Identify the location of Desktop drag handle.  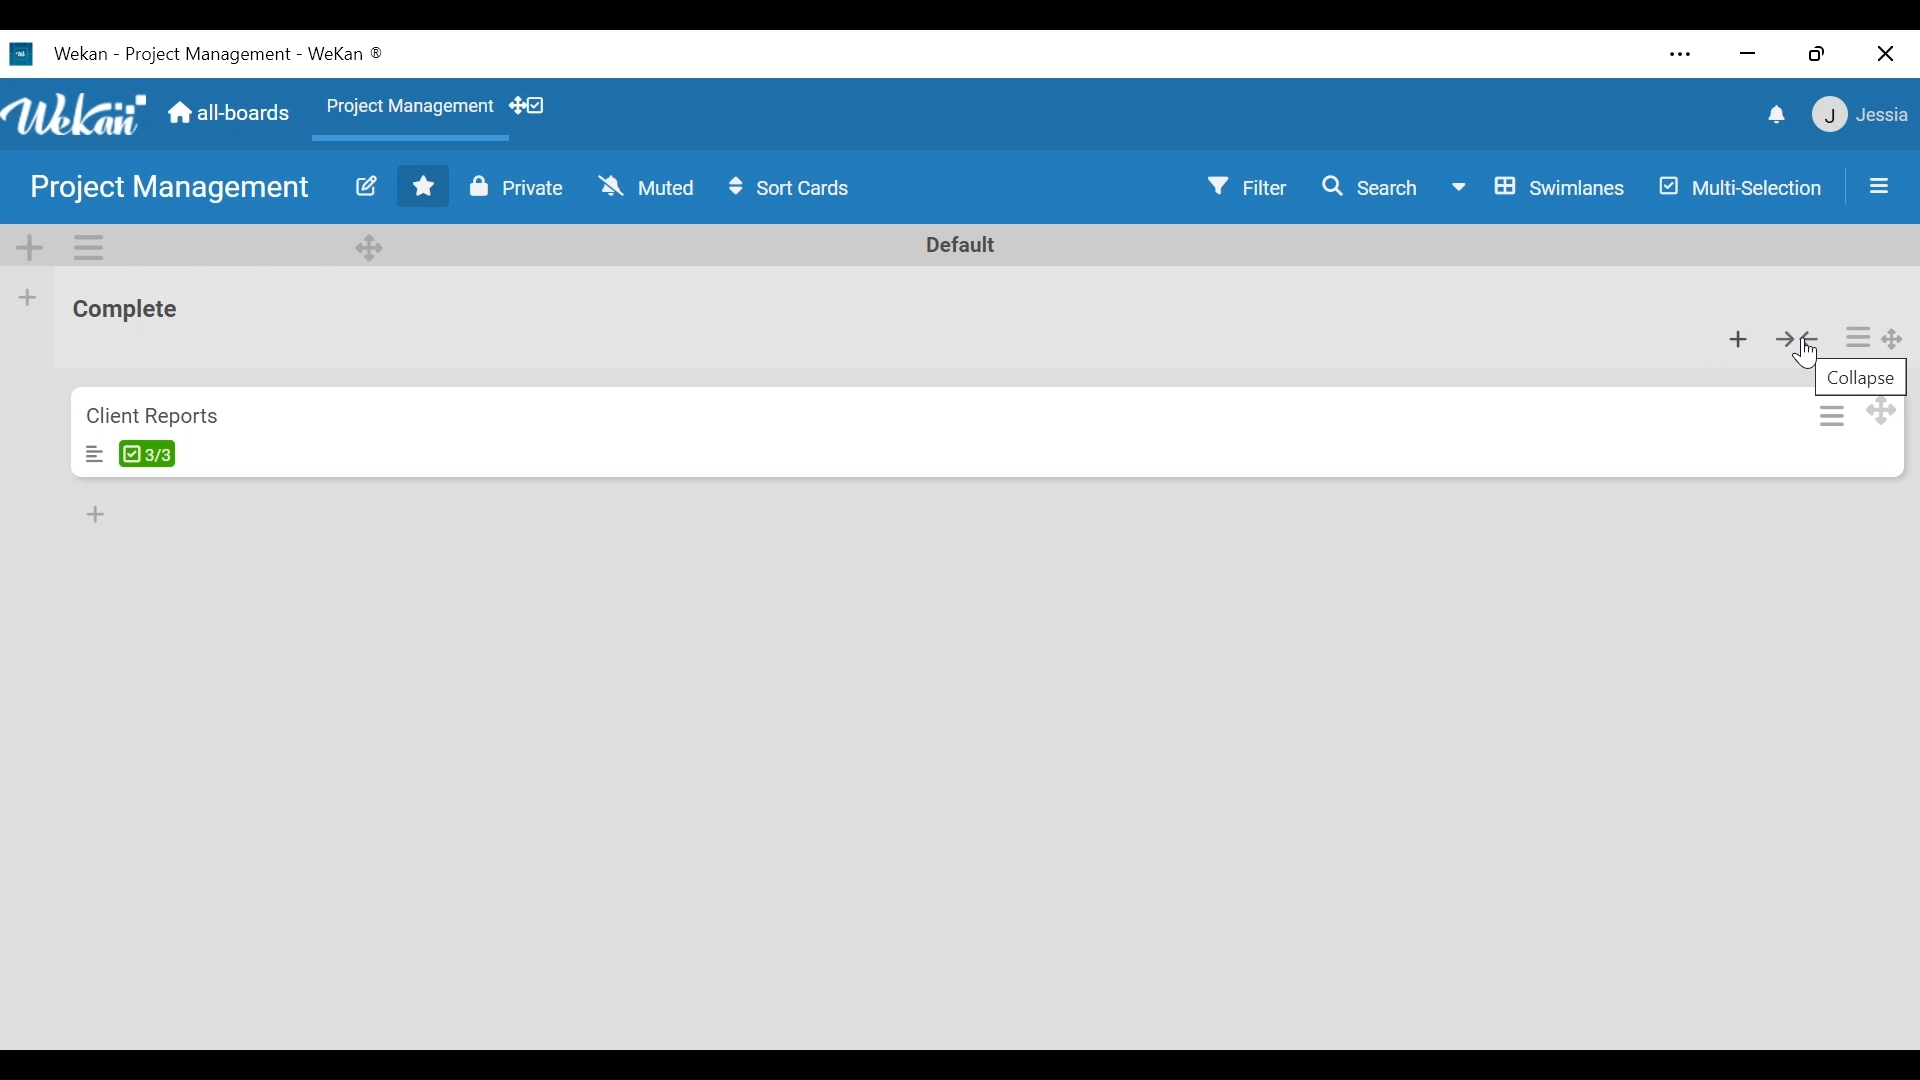
(1877, 410).